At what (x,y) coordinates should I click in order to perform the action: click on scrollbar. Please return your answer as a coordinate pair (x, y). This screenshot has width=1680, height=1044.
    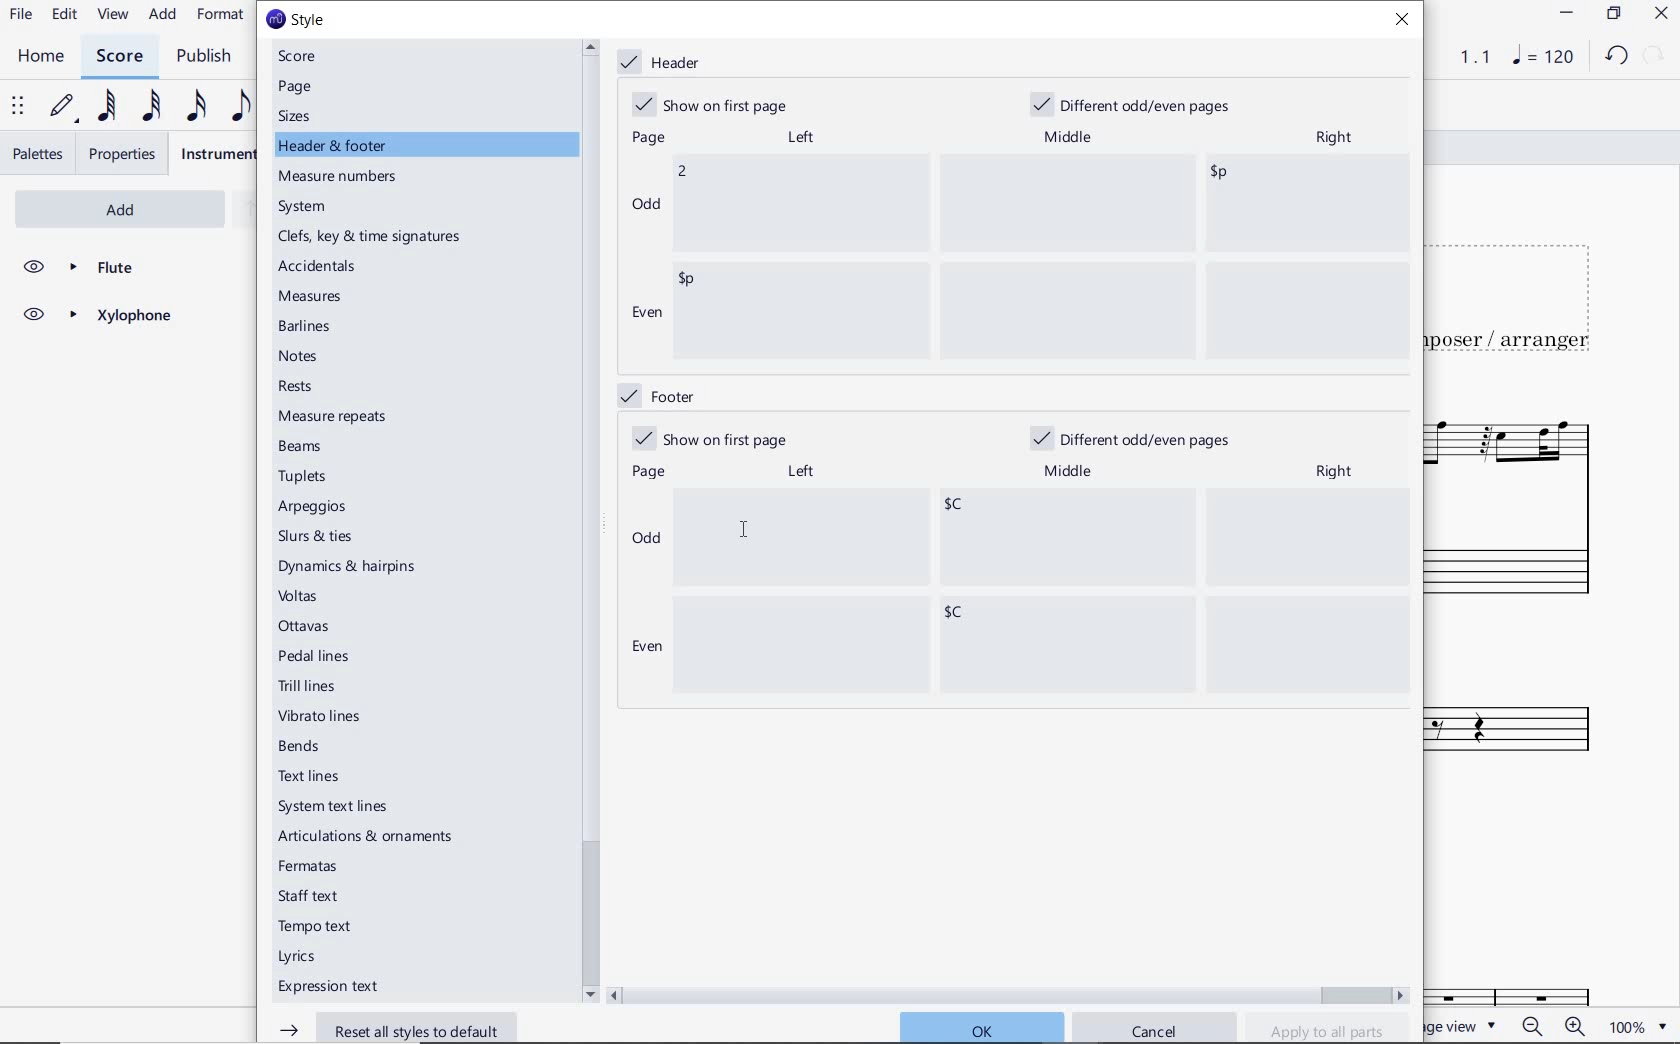
    Looking at the image, I should click on (588, 520).